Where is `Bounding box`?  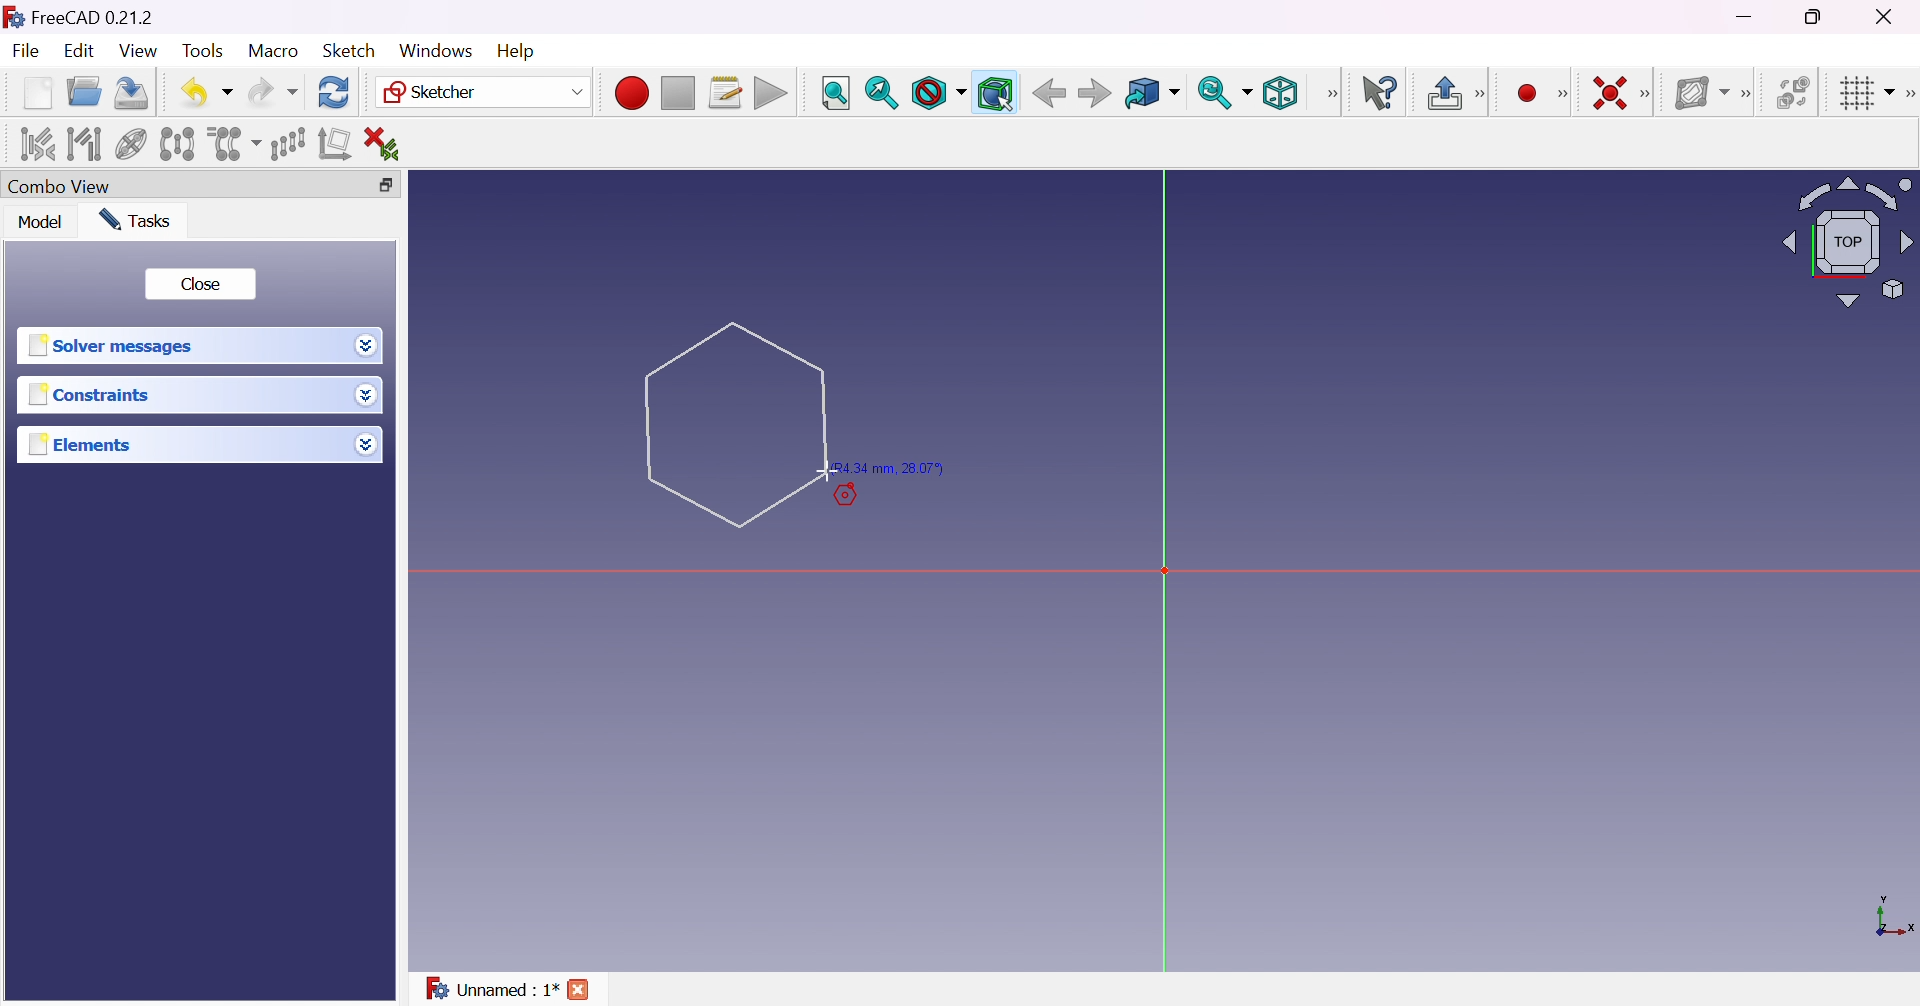
Bounding box is located at coordinates (996, 94).